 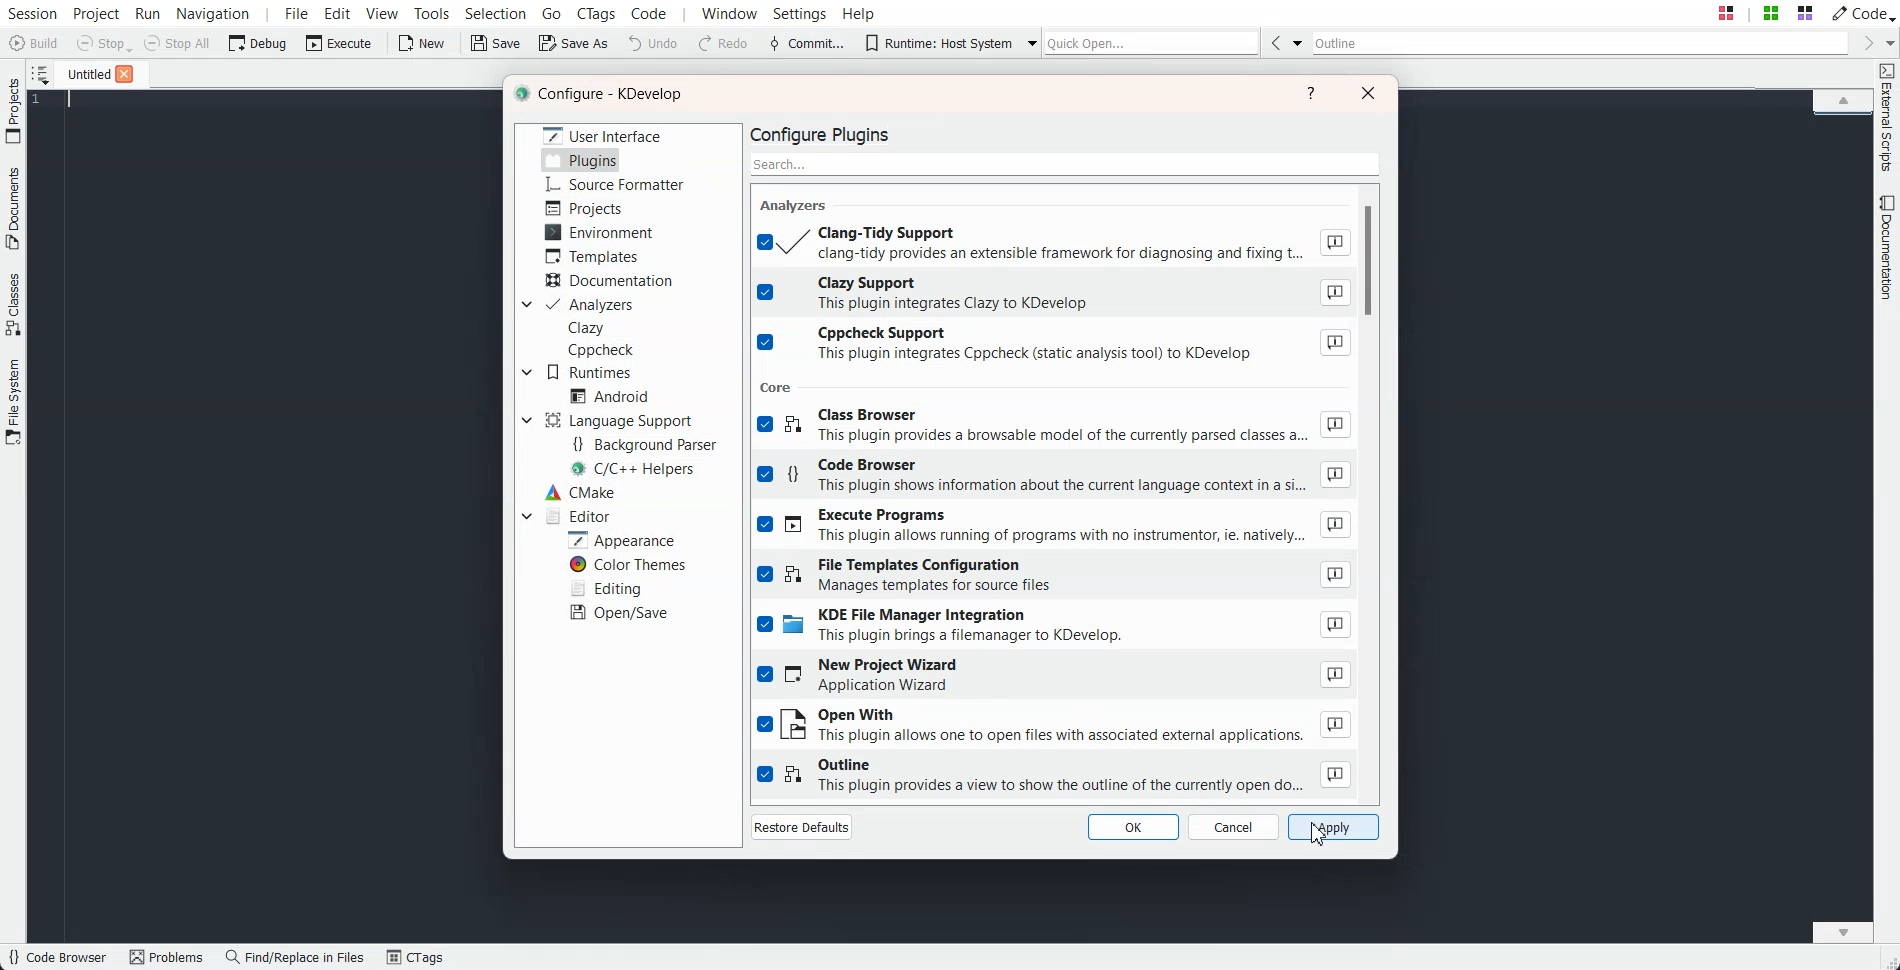 I want to click on Scroll up, so click(x=1843, y=99).